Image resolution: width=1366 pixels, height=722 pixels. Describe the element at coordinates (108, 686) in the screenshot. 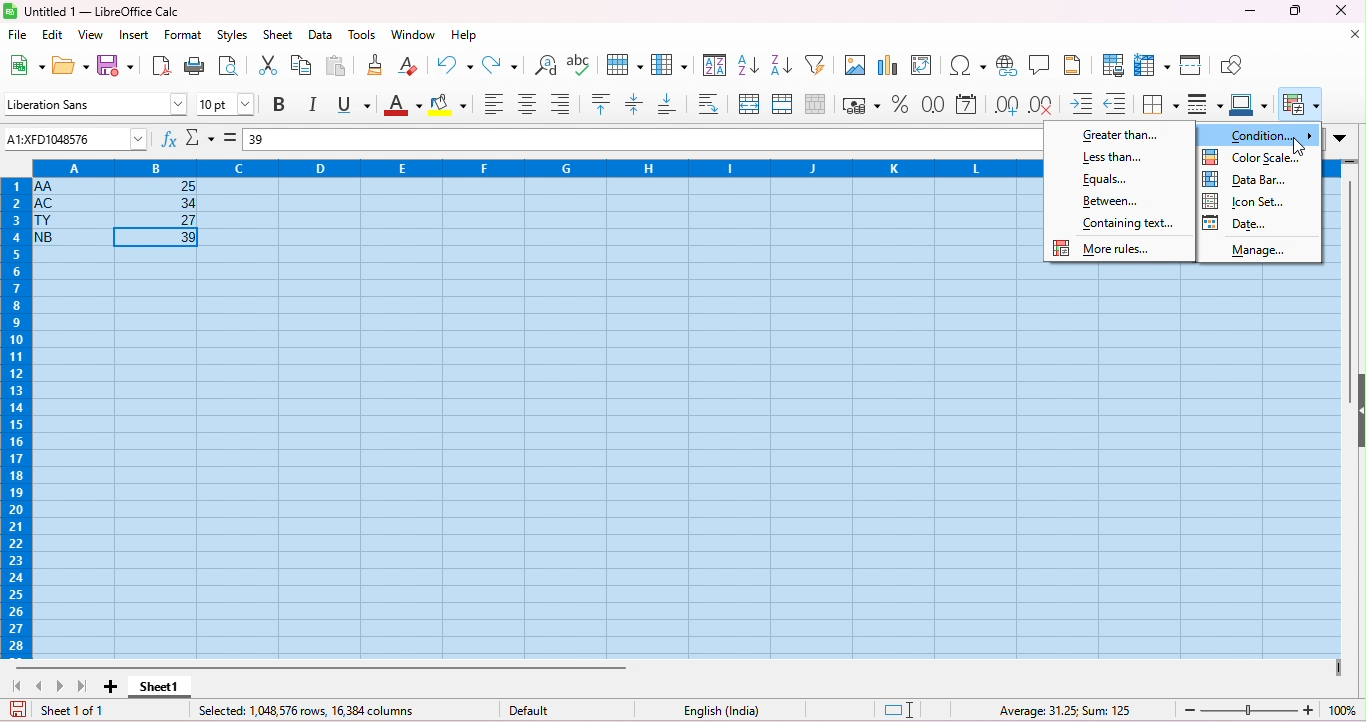

I see `add sheet1` at that location.